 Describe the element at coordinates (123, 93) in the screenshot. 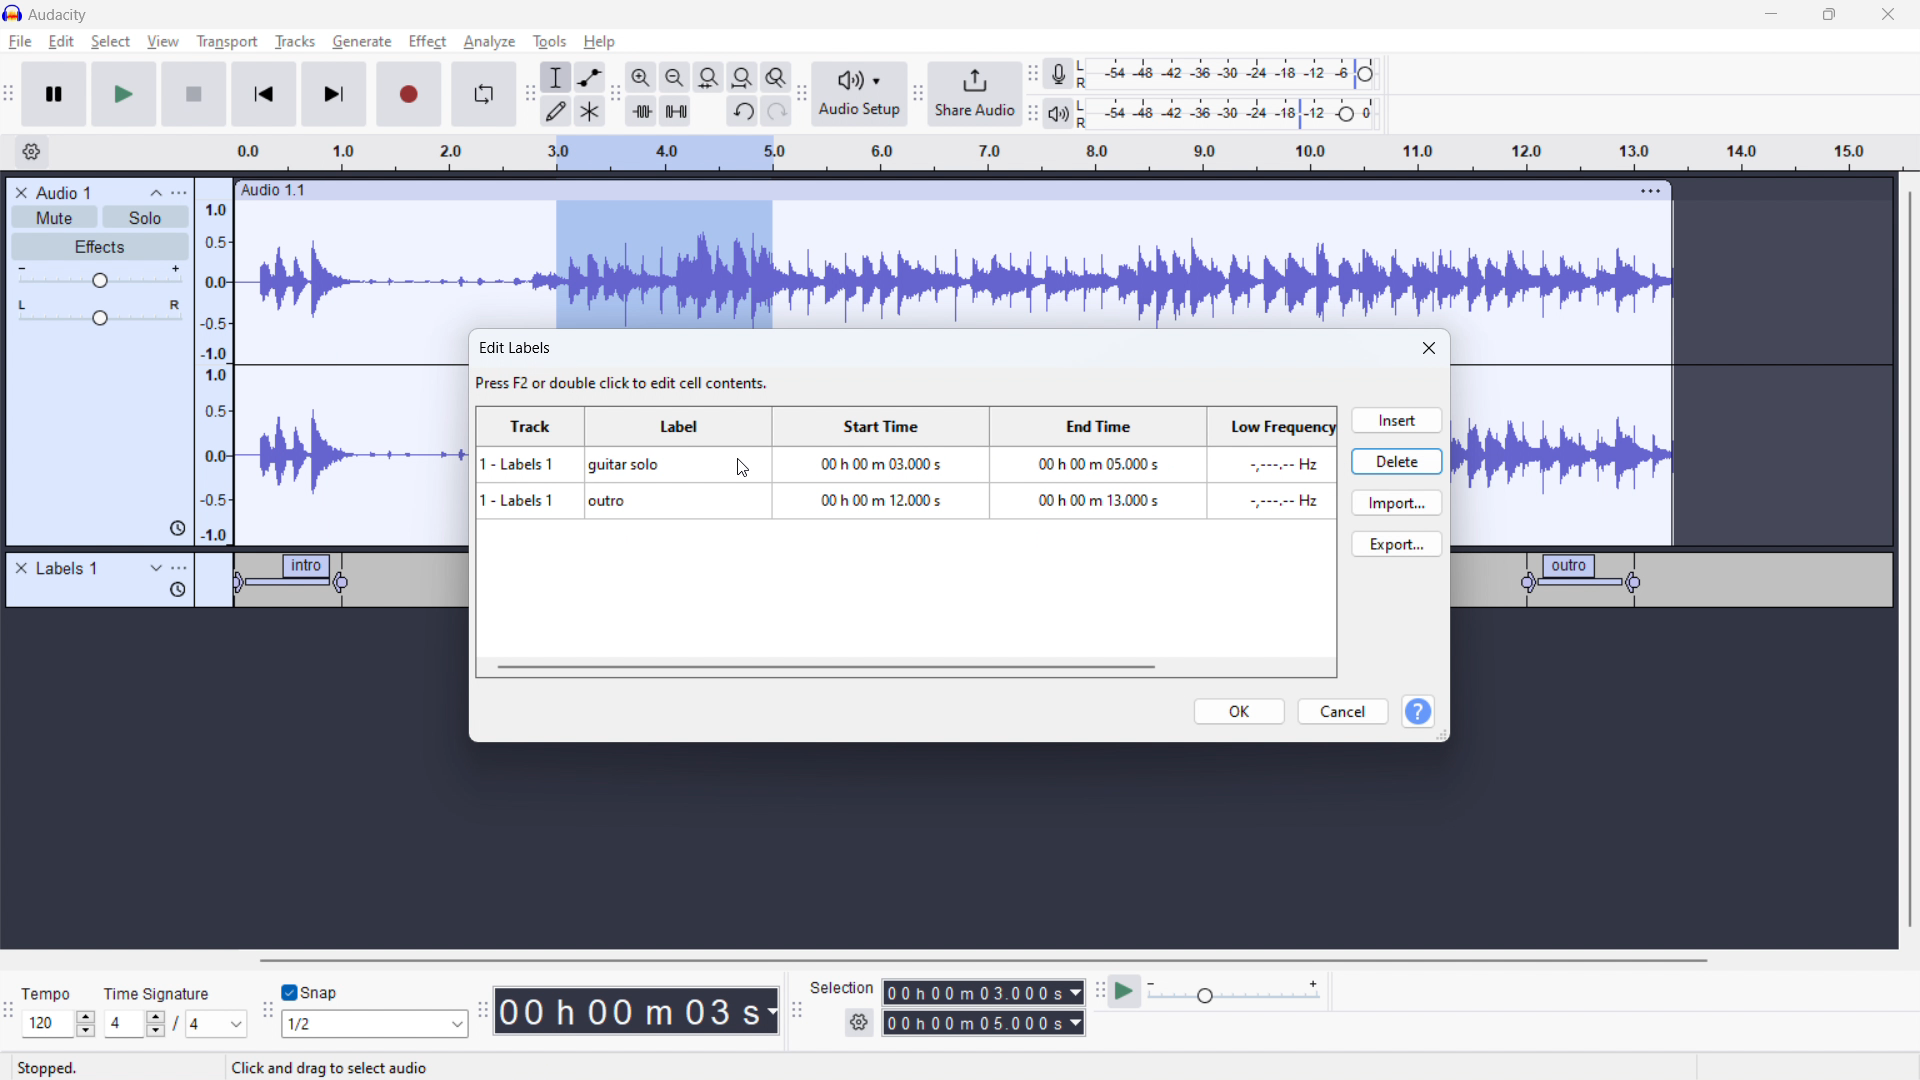

I see `play` at that location.